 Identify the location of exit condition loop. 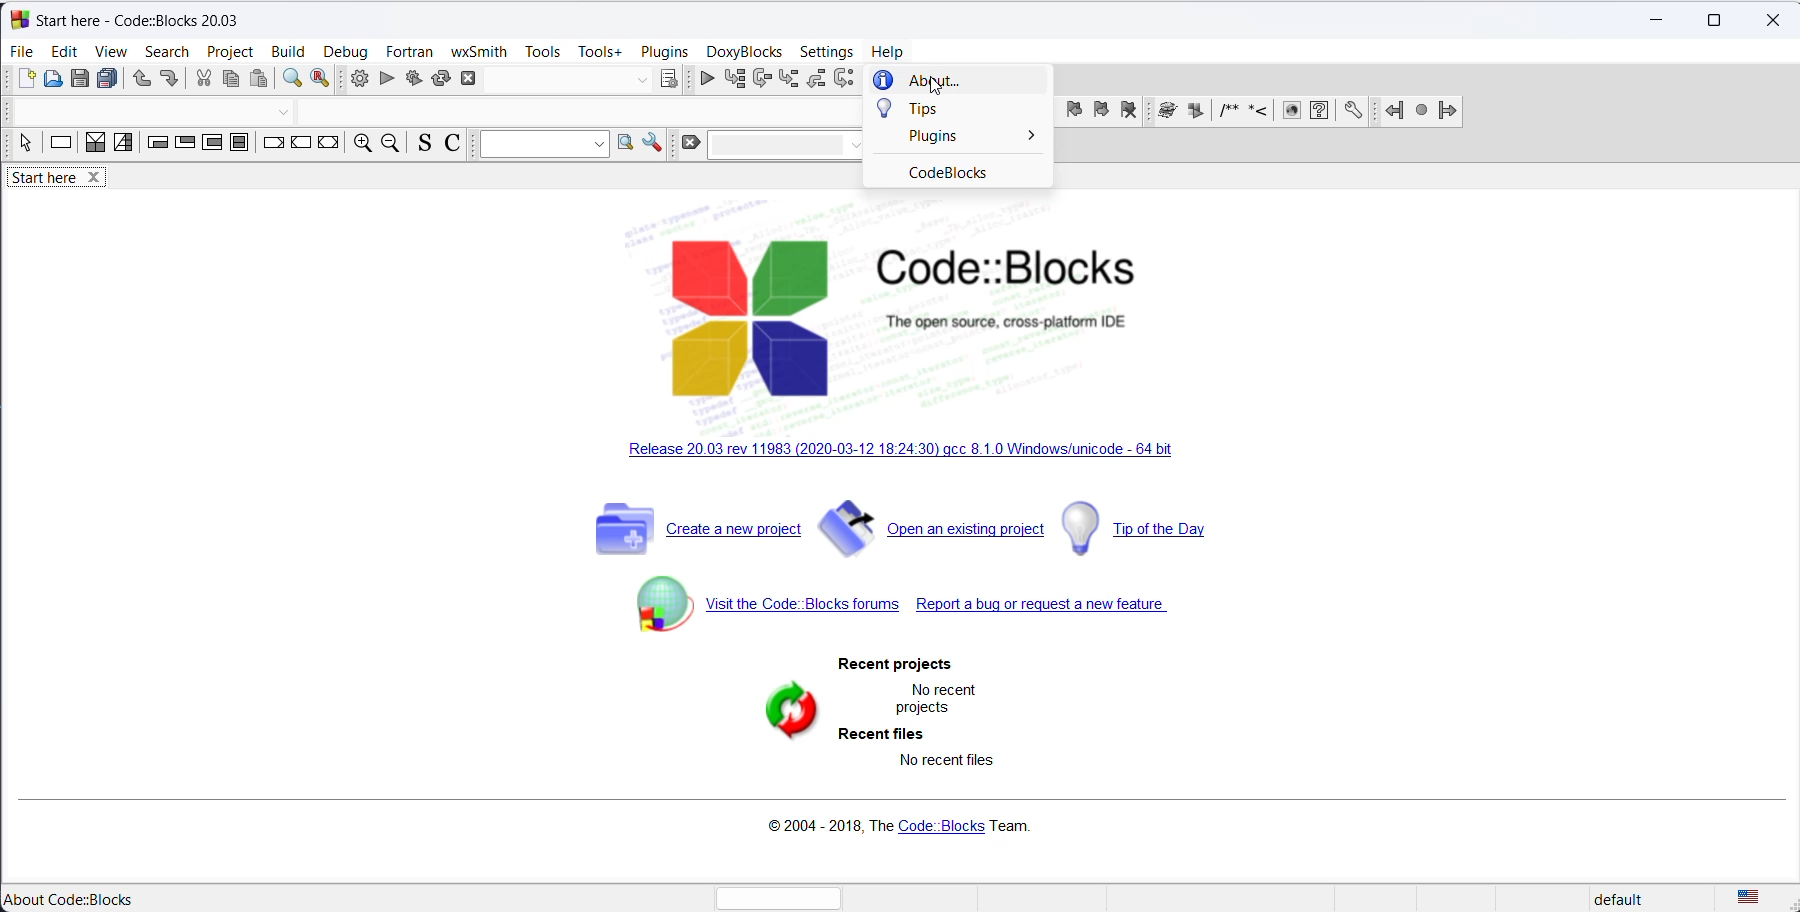
(185, 147).